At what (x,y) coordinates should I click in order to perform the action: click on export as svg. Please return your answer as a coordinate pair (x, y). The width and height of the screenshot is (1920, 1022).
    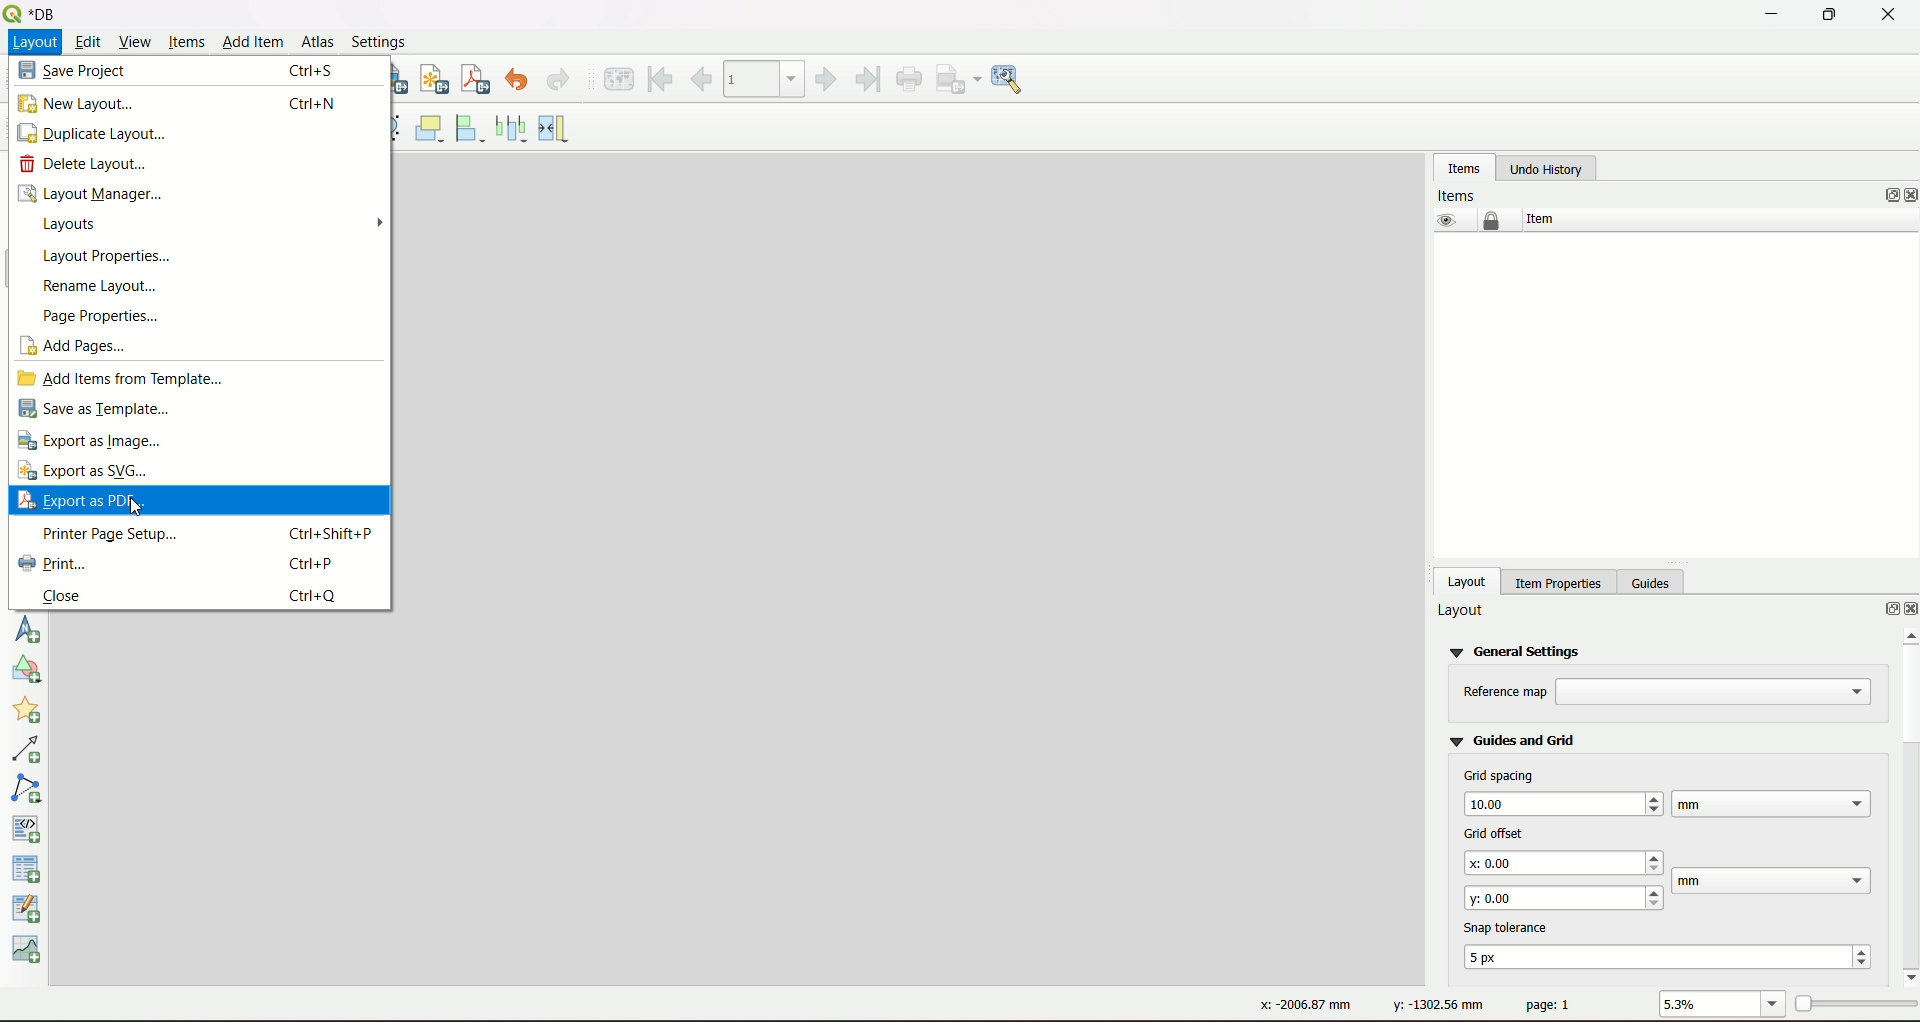
    Looking at the image, I should click on (432, 79).